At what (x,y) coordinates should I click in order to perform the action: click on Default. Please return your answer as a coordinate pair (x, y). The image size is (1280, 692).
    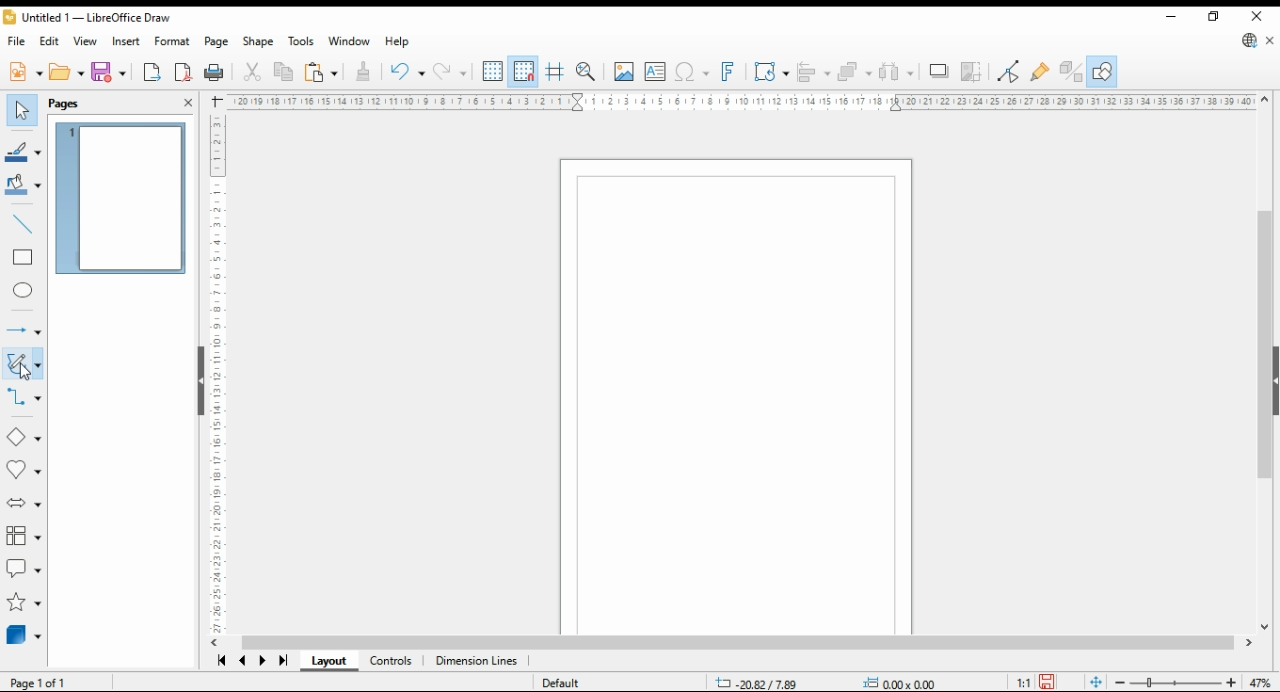
    Looking at the image, I should click on (571, 680).